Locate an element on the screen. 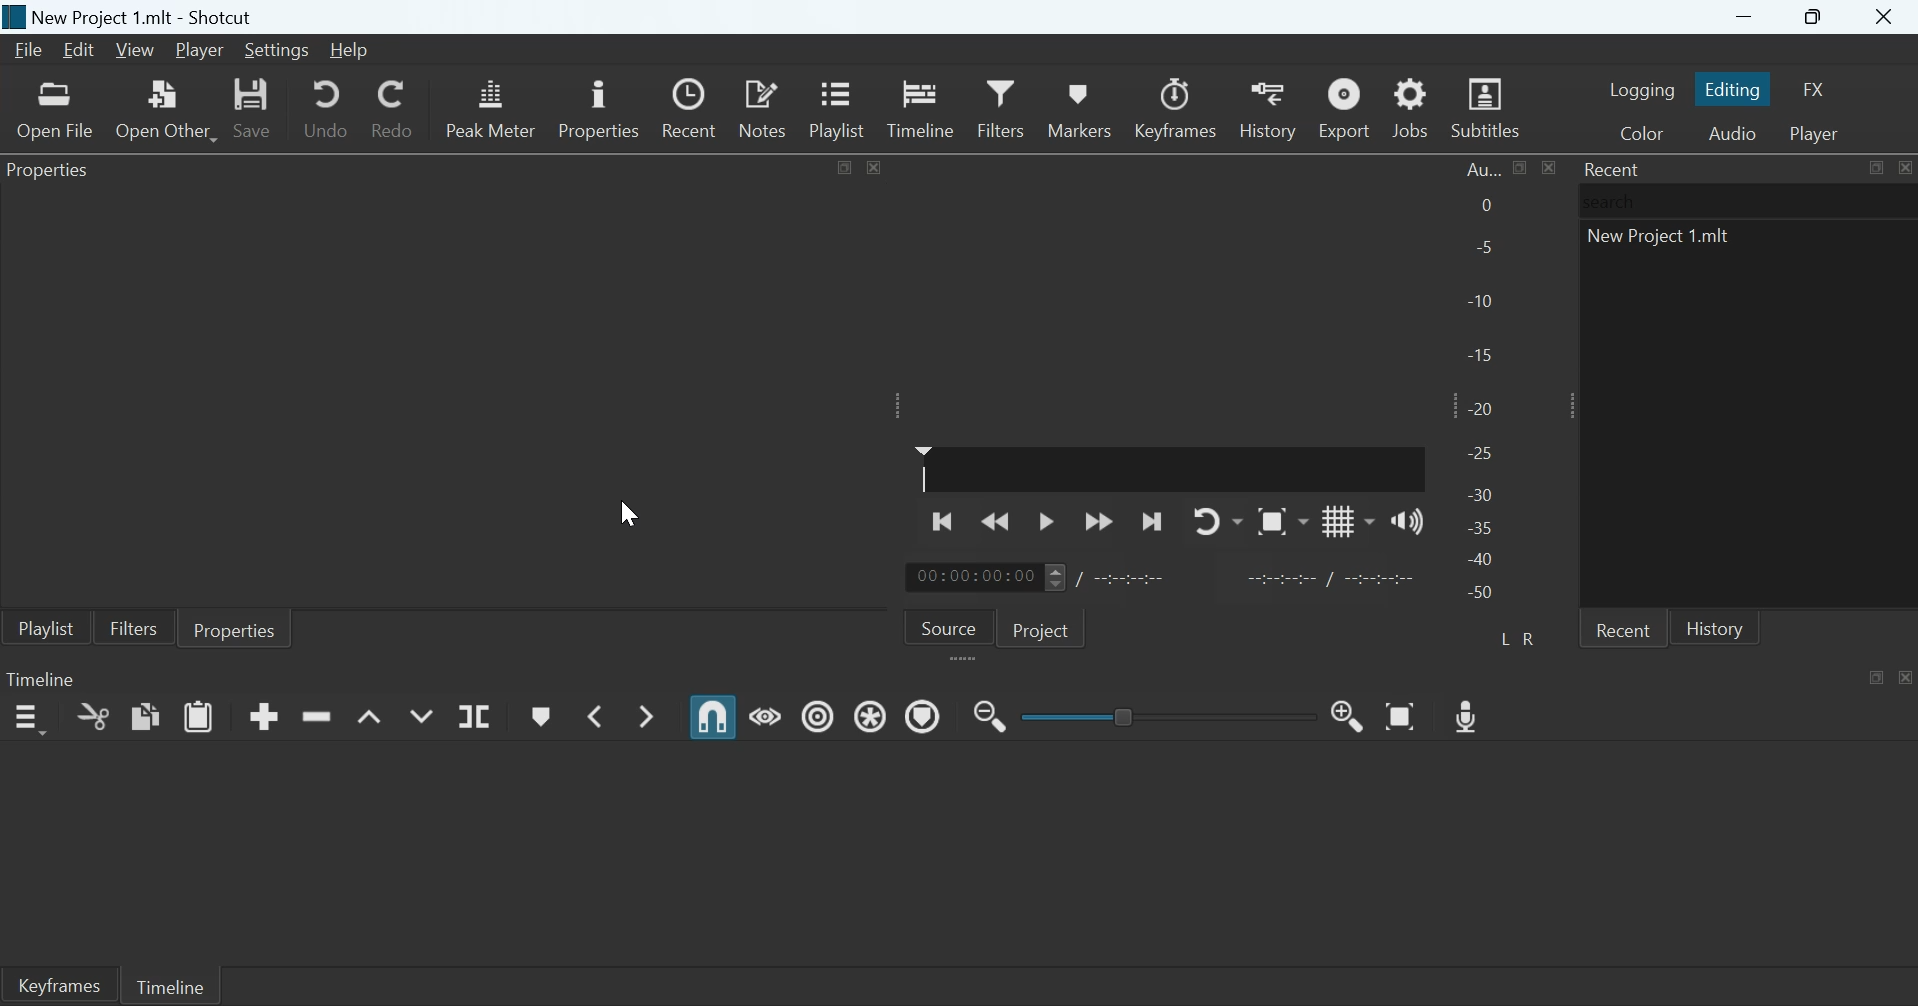 The width and height of the screenshot is (1918, 1006). create/edit marker is located at coordinates (540, 717).